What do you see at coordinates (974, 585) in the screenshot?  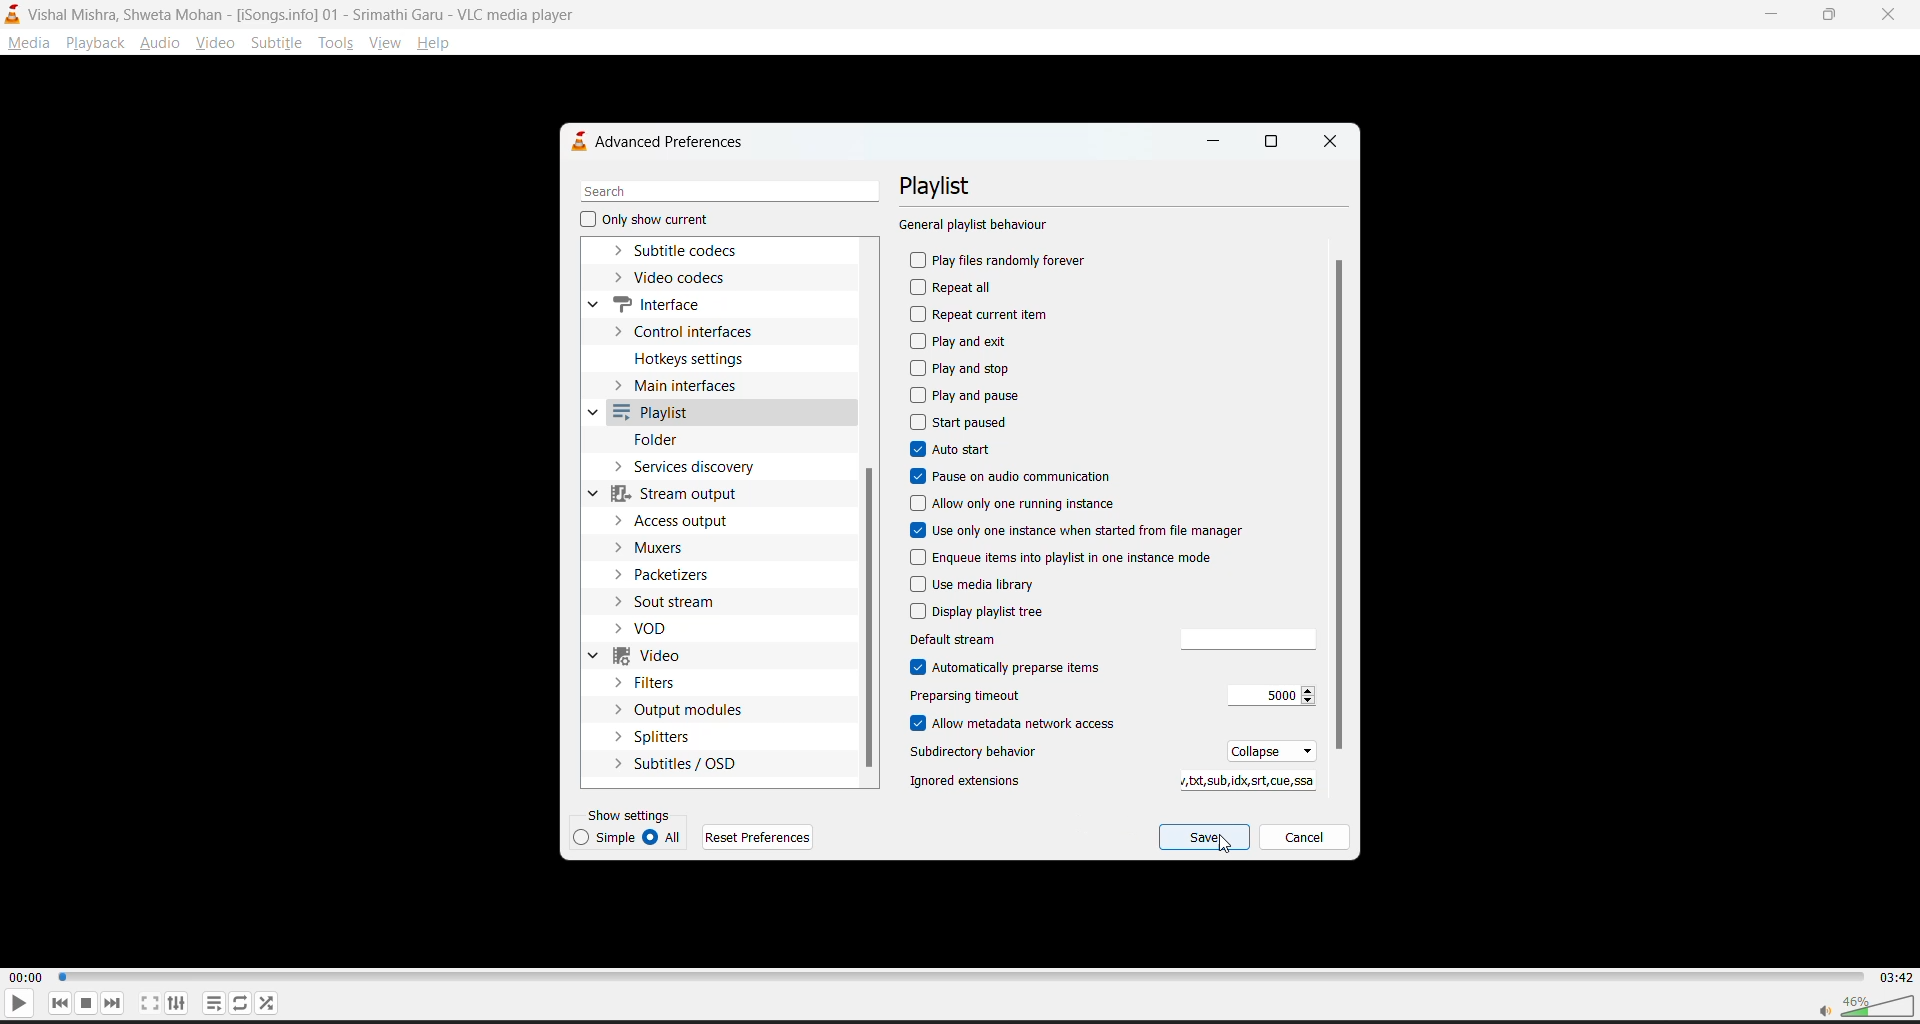 I see `use media library` at bounding box center [974, 585].